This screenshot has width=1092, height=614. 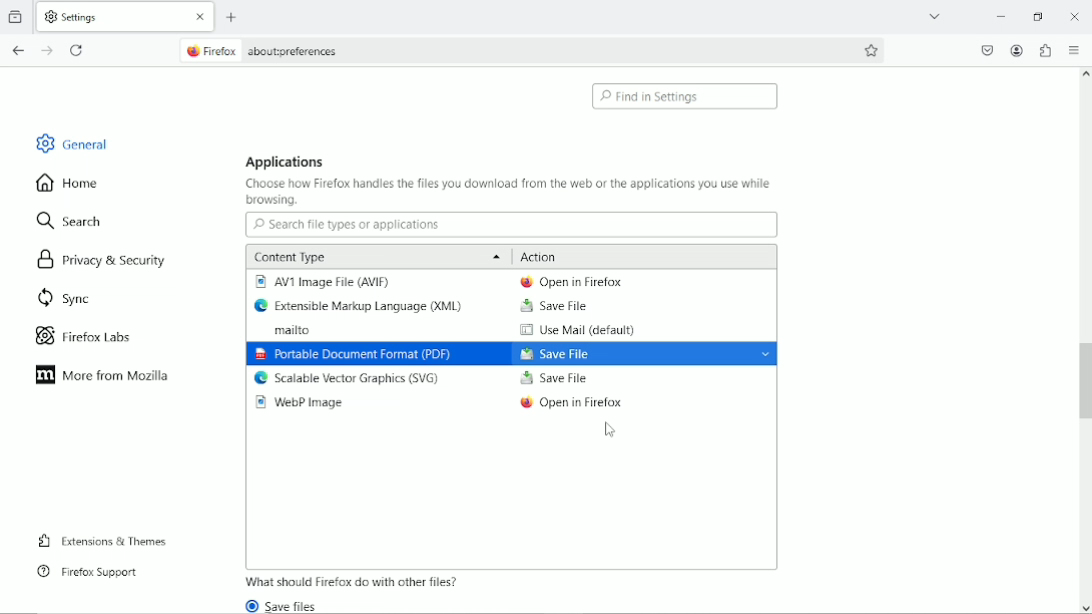 What do you see at coordinates (936, 16) in the screenshot?
I see `List all tabs` at bounding box center [936, 16].